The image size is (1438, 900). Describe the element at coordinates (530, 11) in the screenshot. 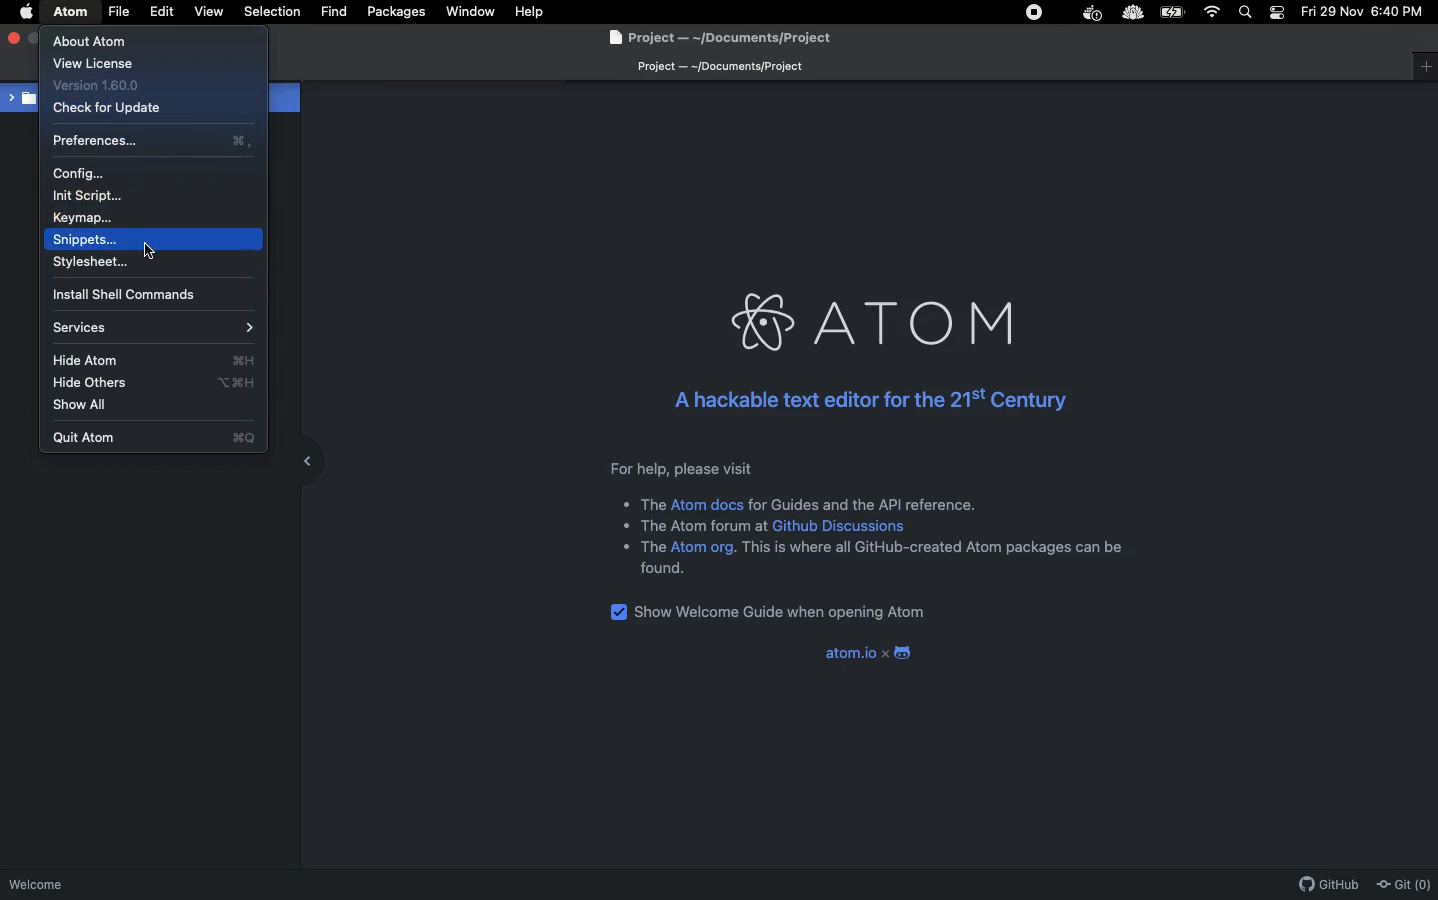

I see `Help` at that location.